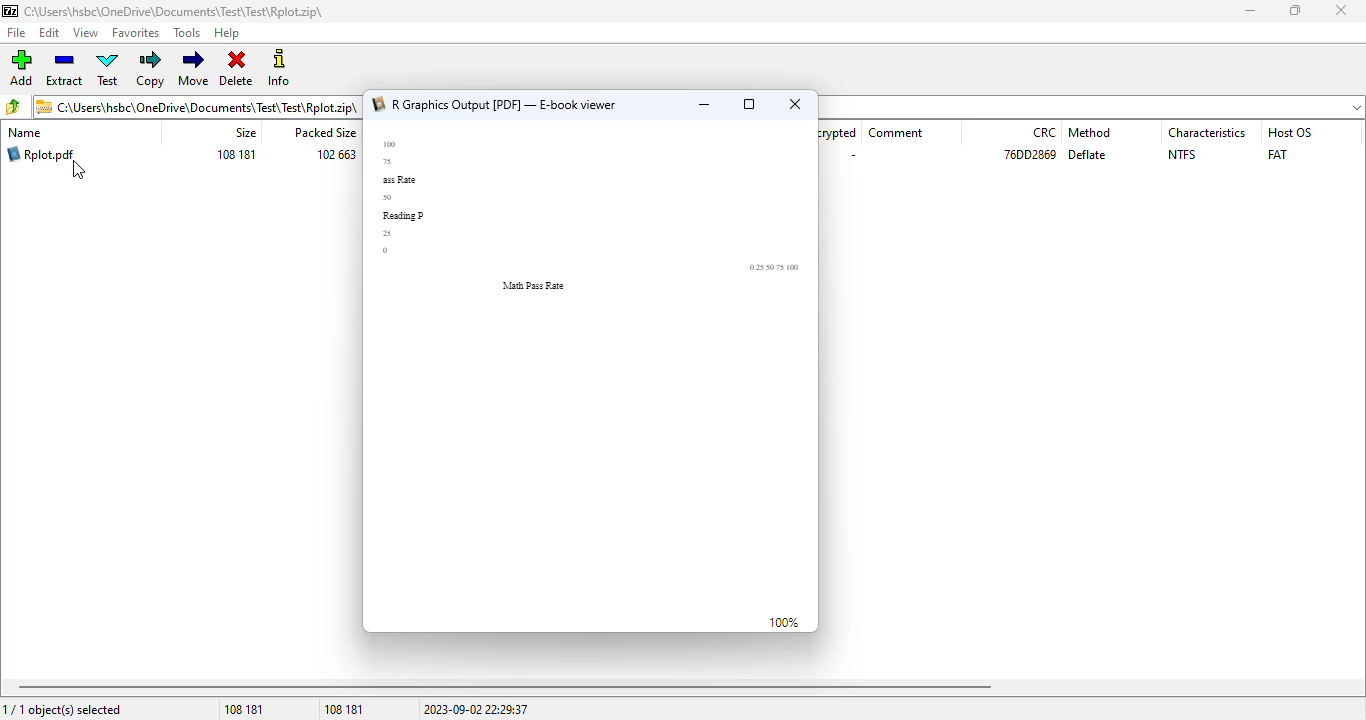 This screenshot has height=720, width=1366. I want to click on minimize, so click(703, 105).